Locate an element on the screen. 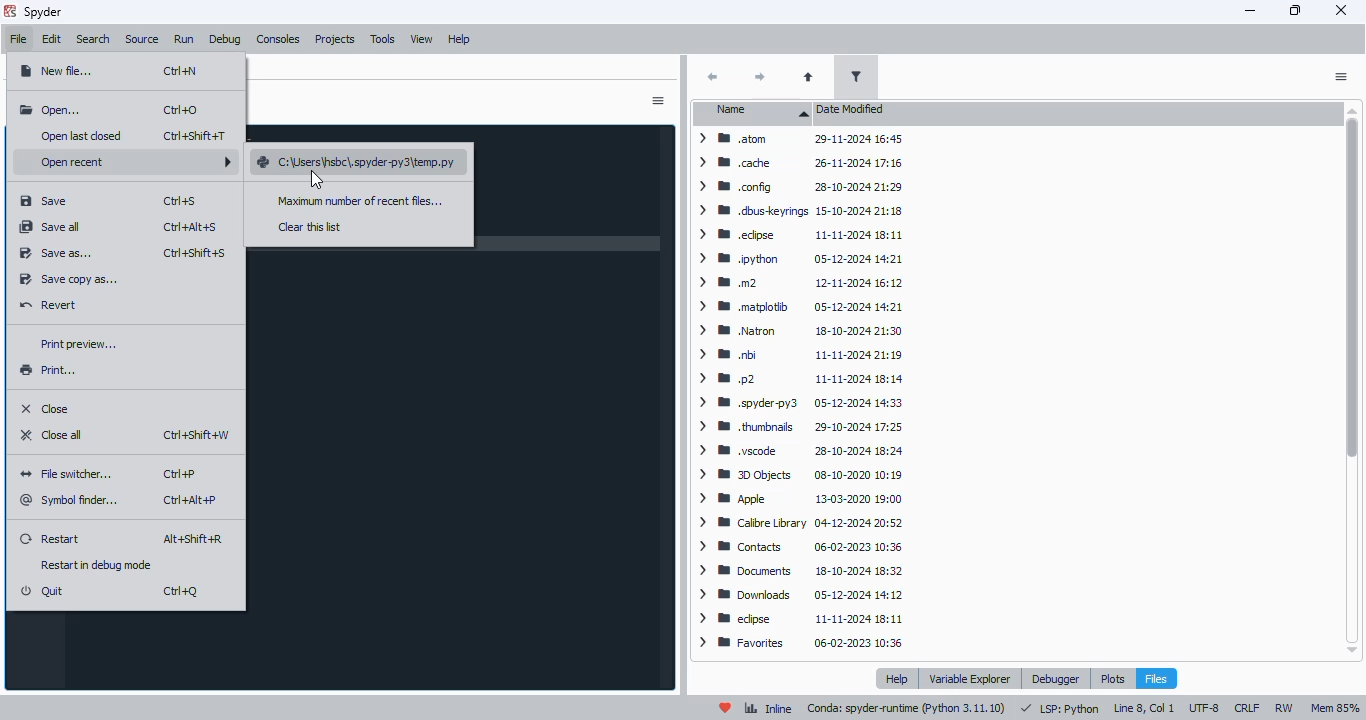 This screenshot has width=1366, height=720. > BW matplotib 05-12-2024 14:21 is located at coordinates (797, 306).